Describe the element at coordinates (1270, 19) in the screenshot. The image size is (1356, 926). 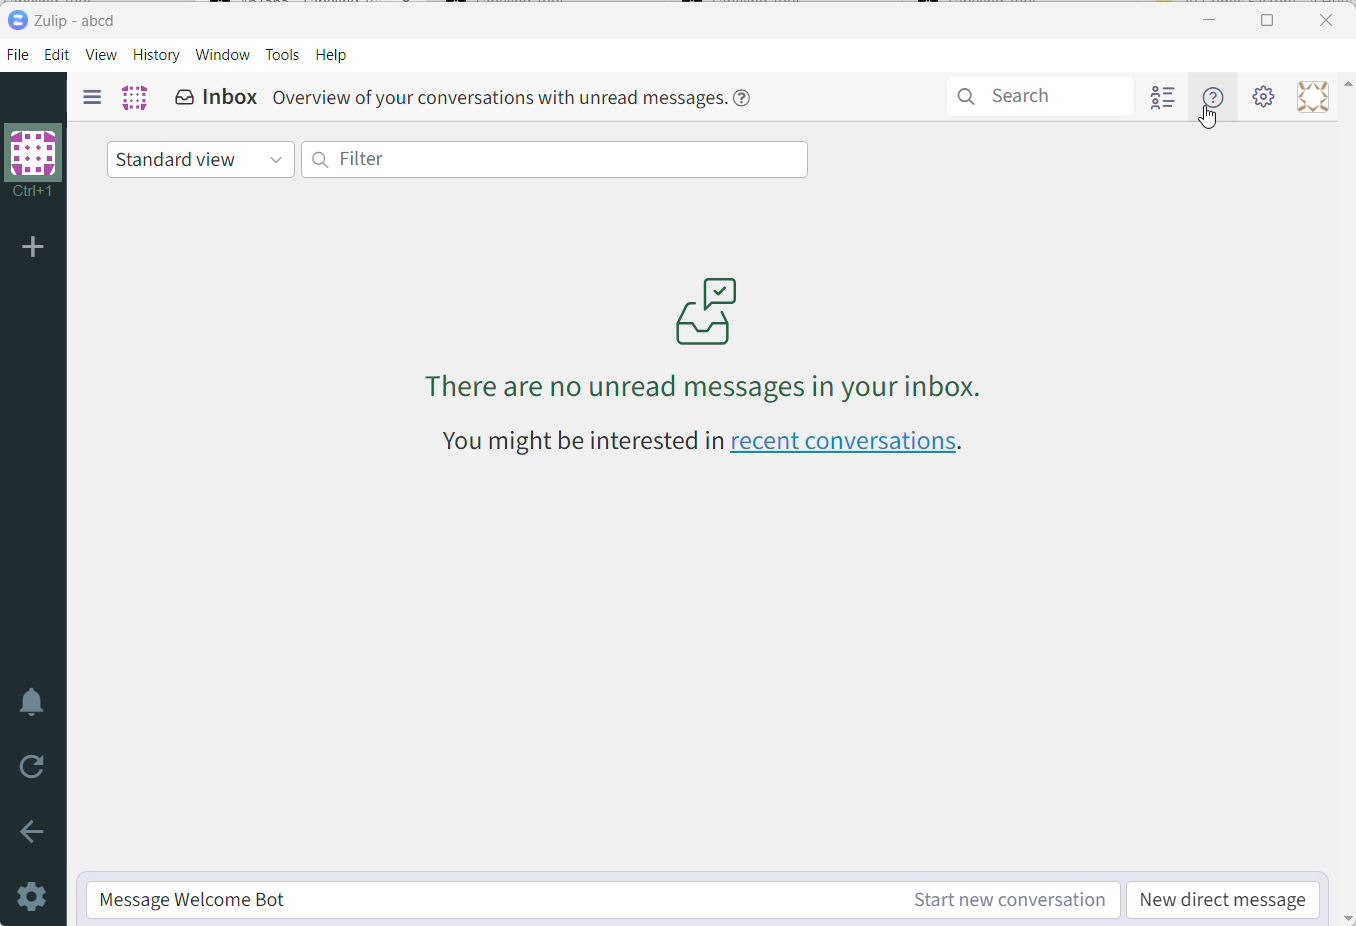
I see `Maximize` at that location.